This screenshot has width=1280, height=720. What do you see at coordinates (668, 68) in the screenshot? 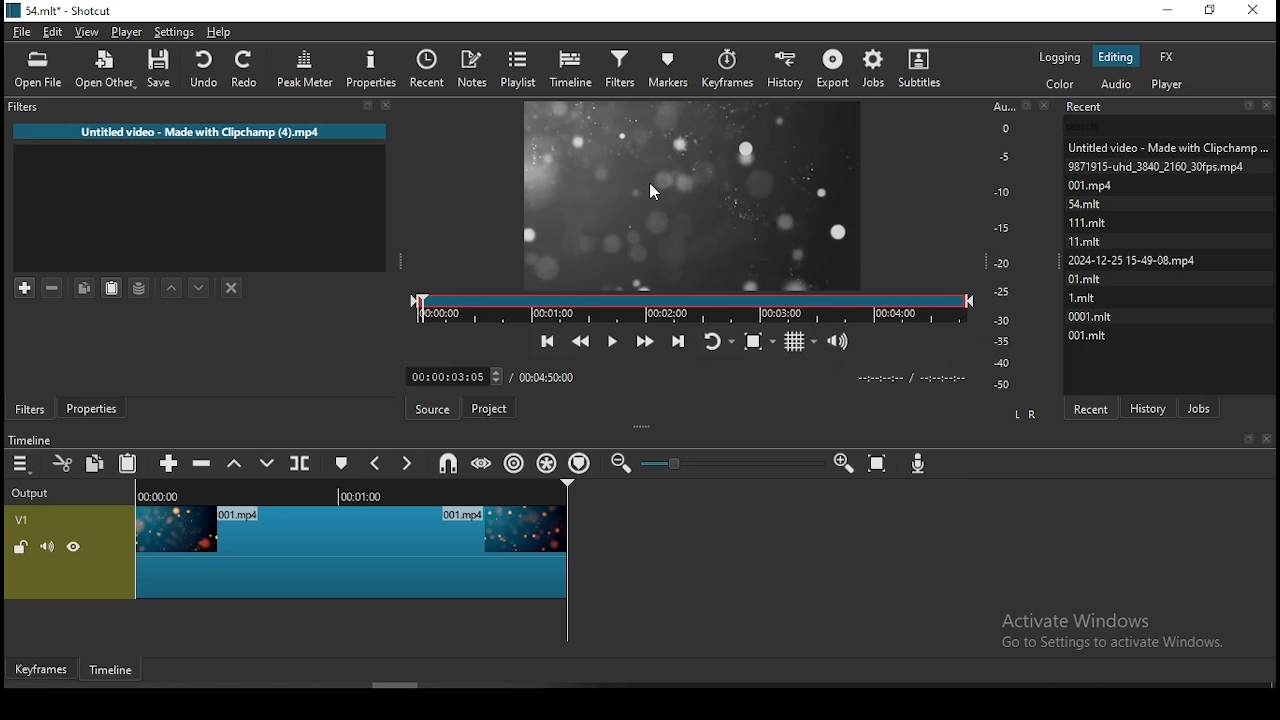
I see `markers` at bounding box center [668, 68].